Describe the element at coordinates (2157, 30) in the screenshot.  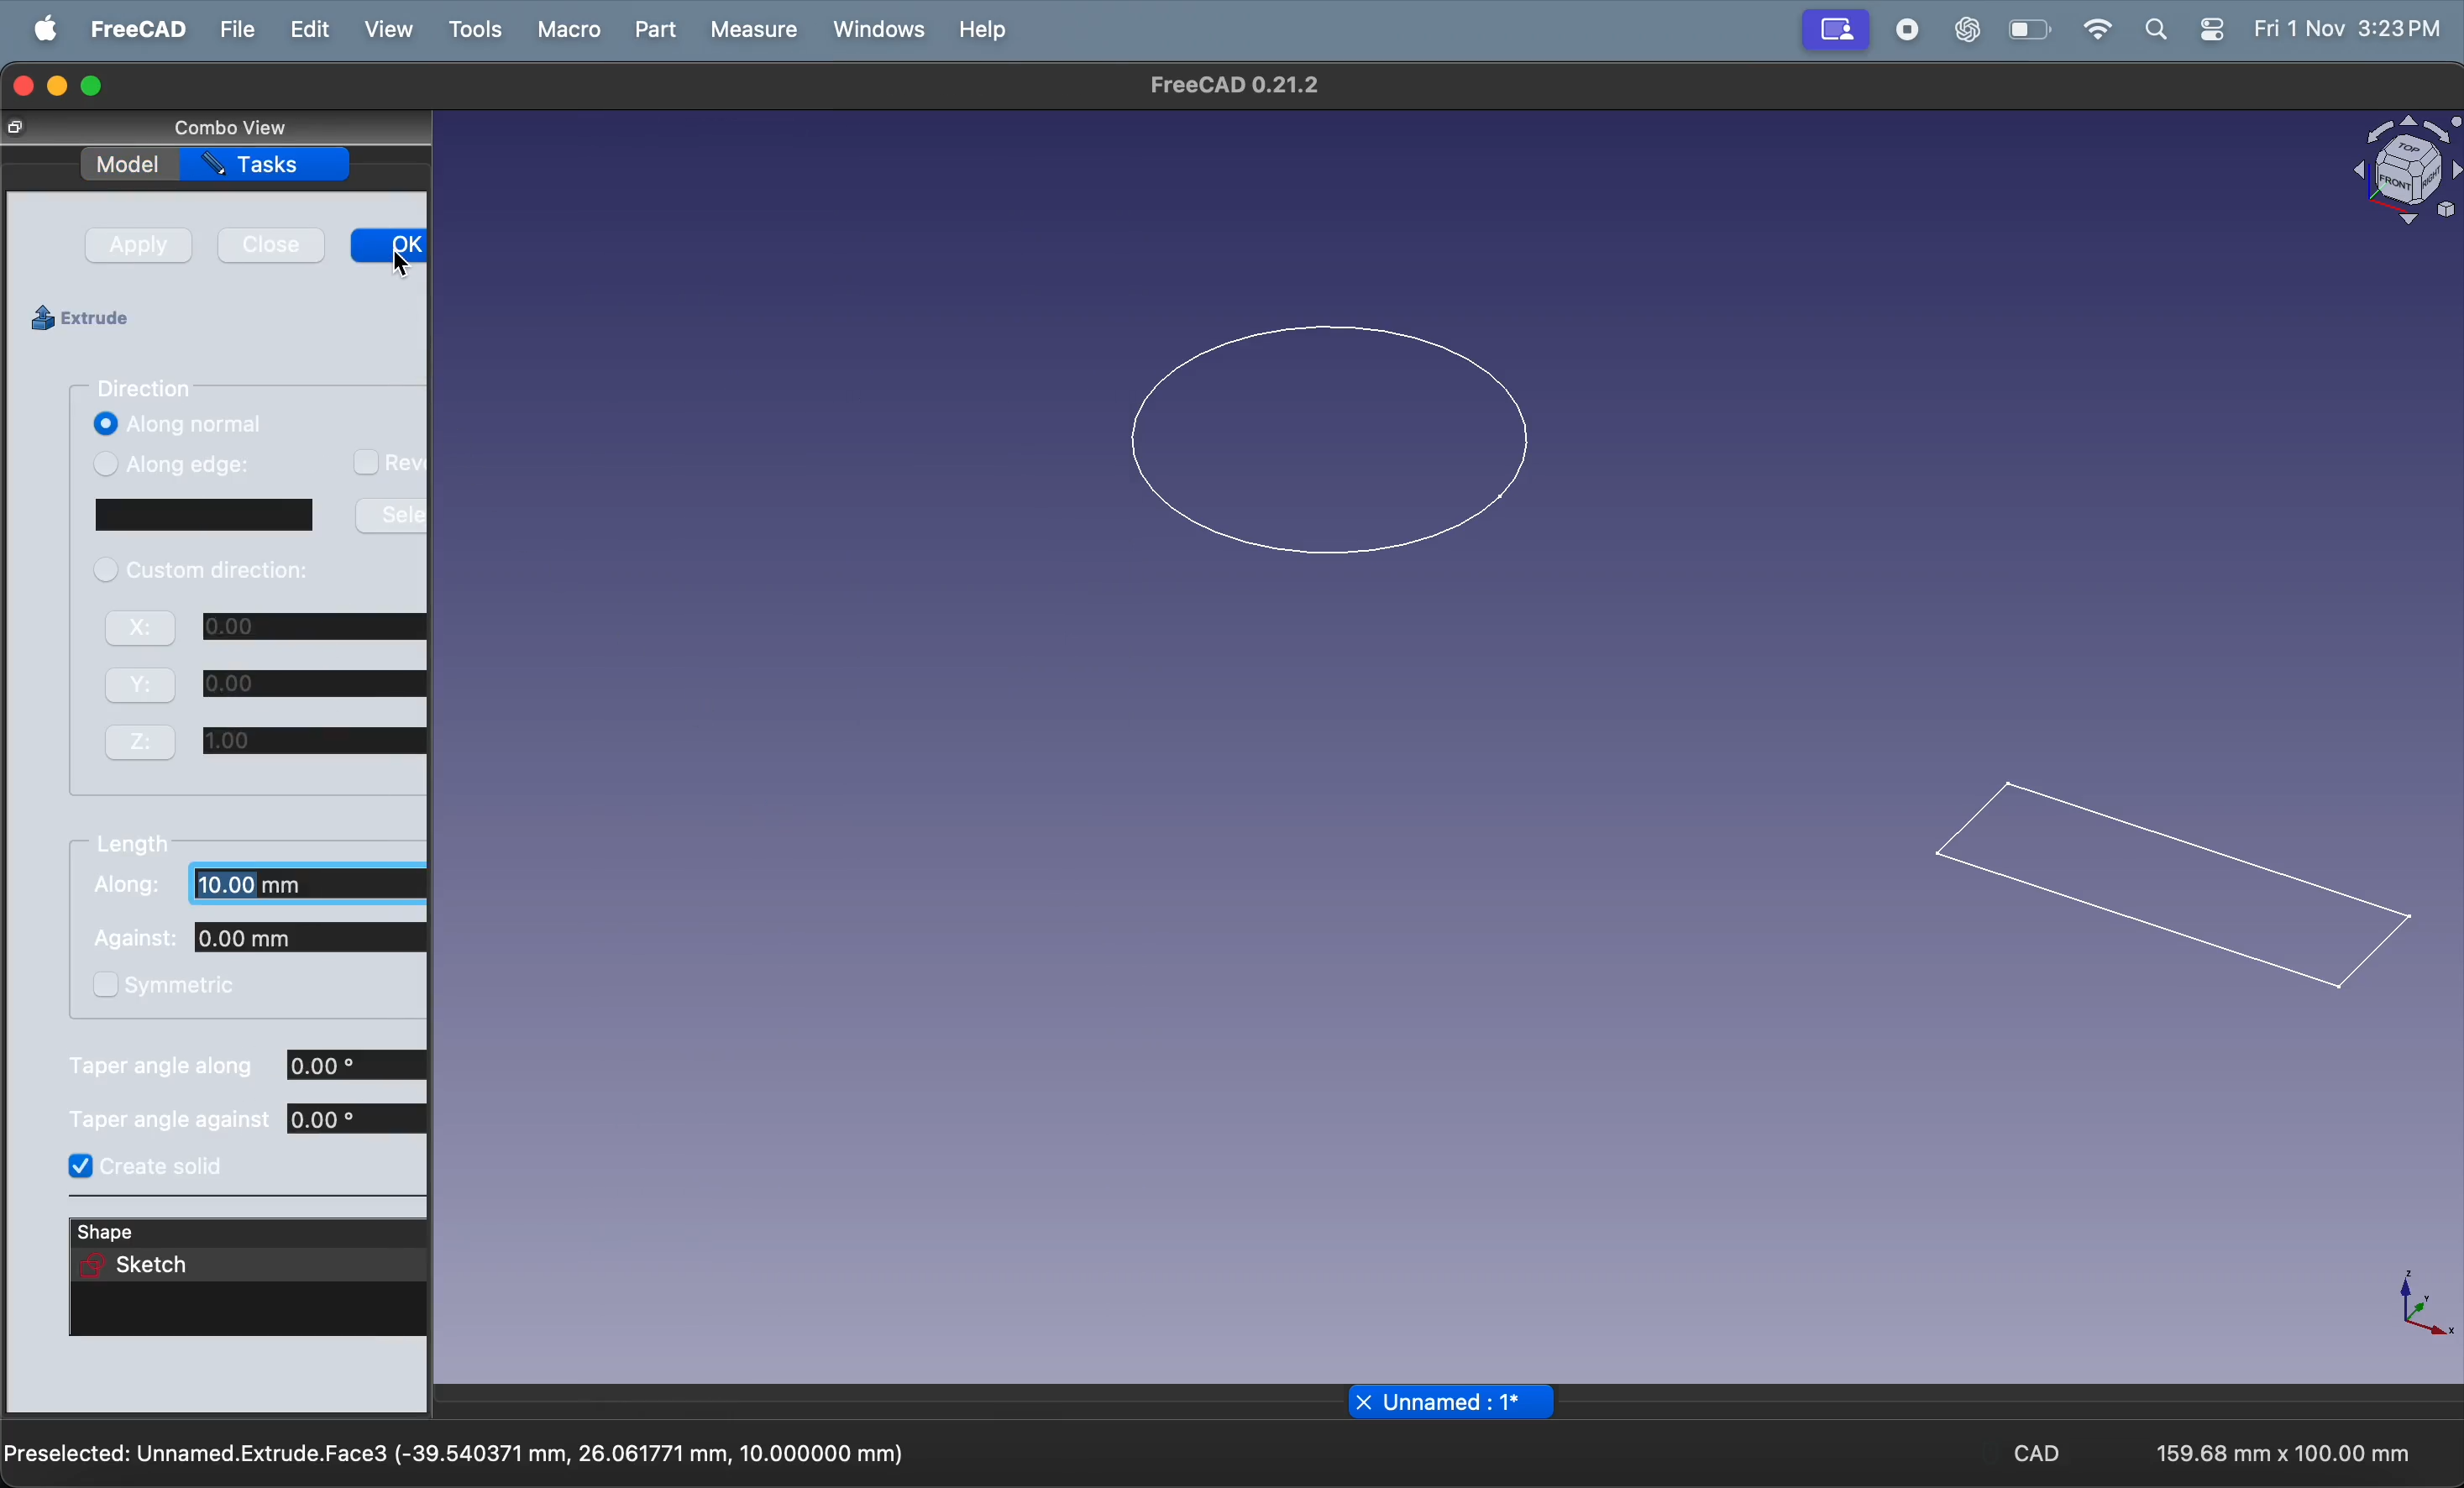
I see `search` at that location.